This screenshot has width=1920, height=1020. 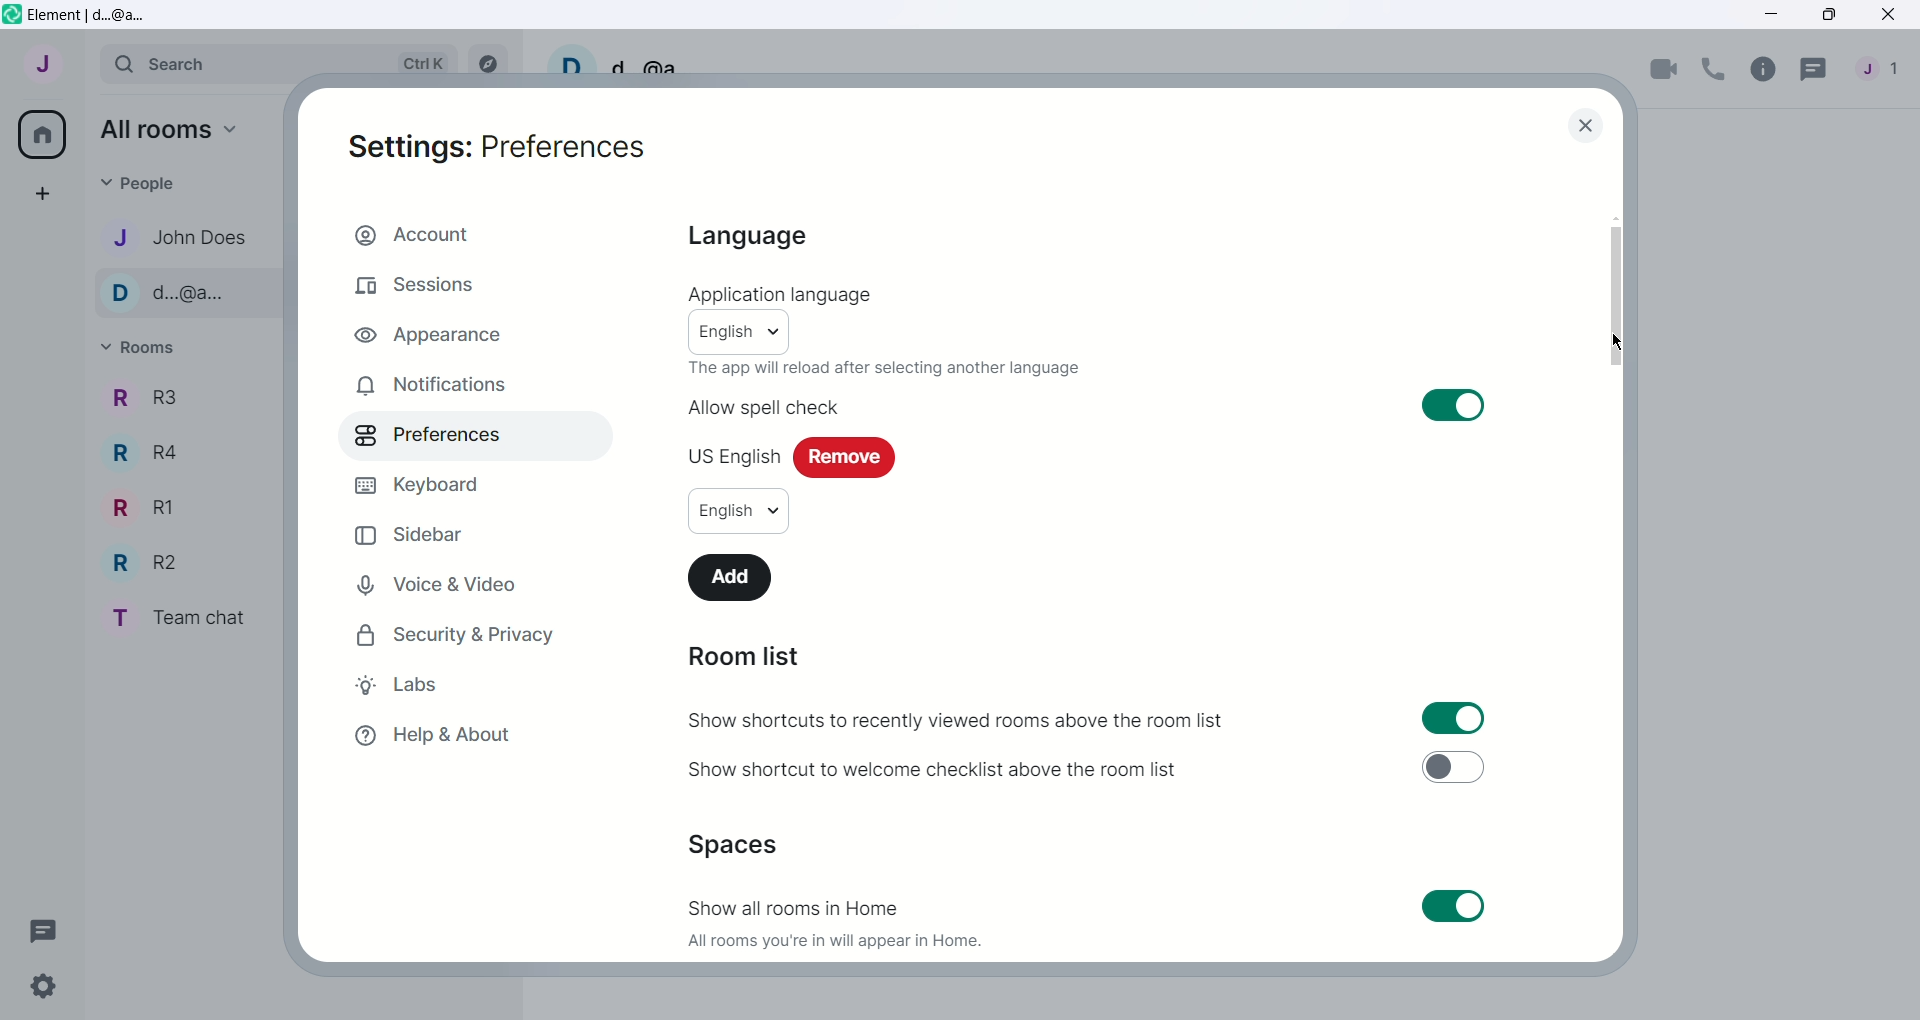 I want to click on User profile picture and settings, so click(x=571, y=59).